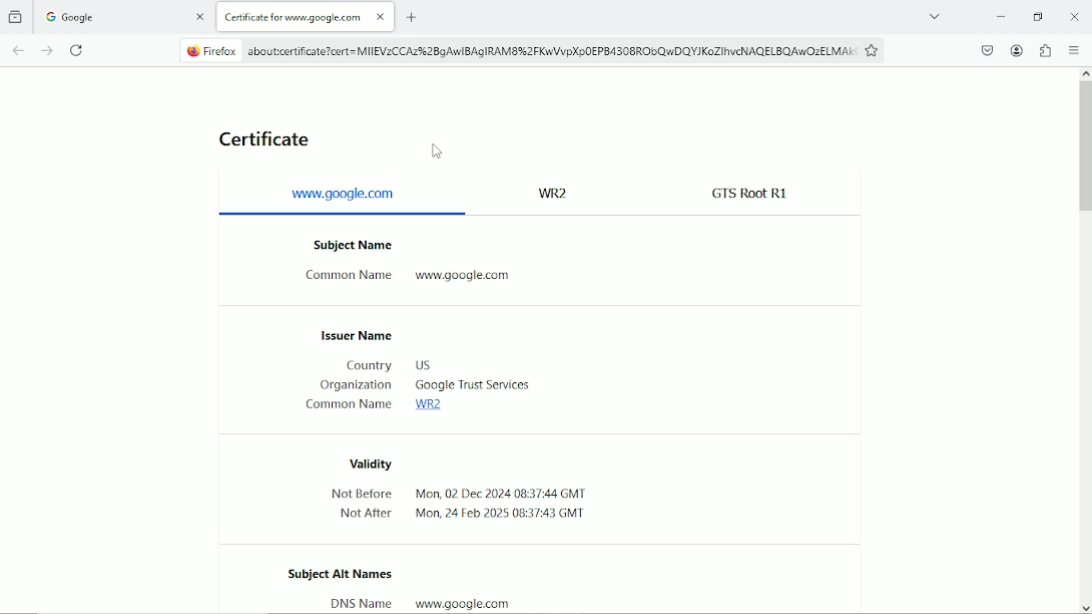 The height and width of the screenshot is (614, 1092). I want to click on Validity, so click(363, 462).